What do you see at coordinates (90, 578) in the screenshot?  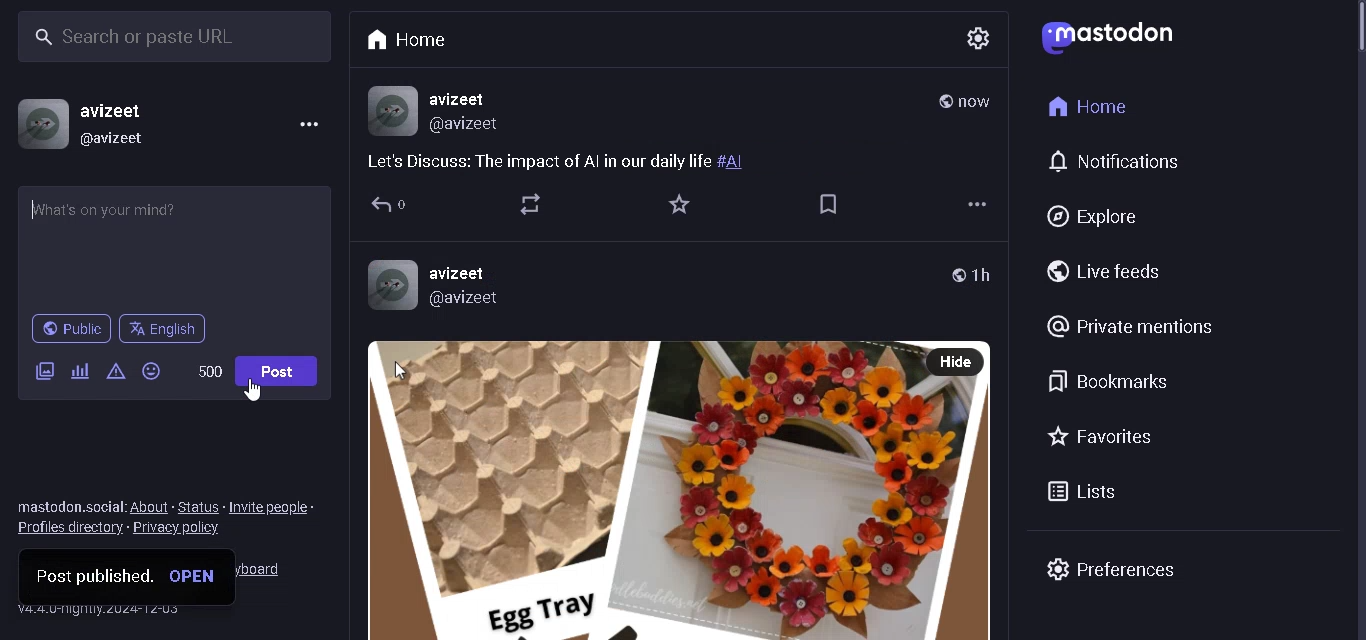 I see `POST PUBLISHED` at bounding box center [90, 578].